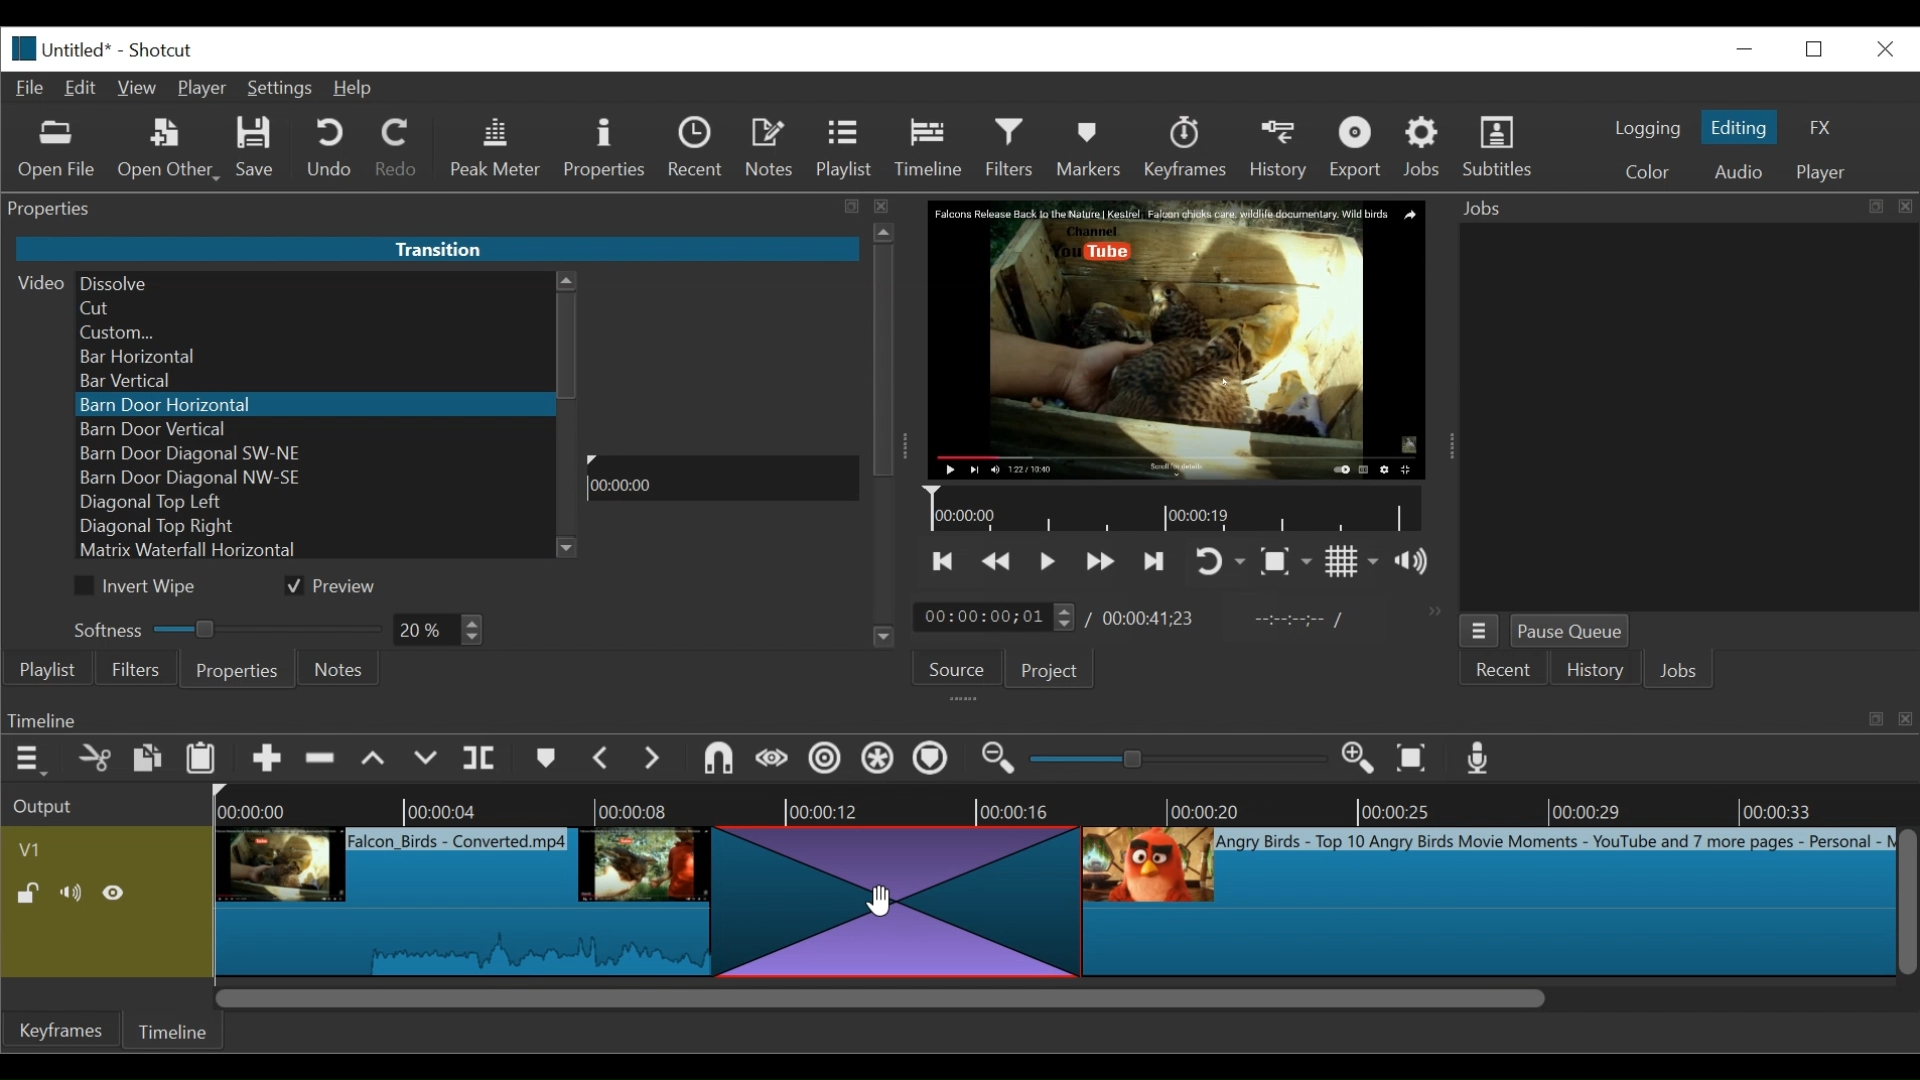 Image resolution: width=1920 pixels, height=1080 pixels. I want to click on Recent, so click(1510, 670).